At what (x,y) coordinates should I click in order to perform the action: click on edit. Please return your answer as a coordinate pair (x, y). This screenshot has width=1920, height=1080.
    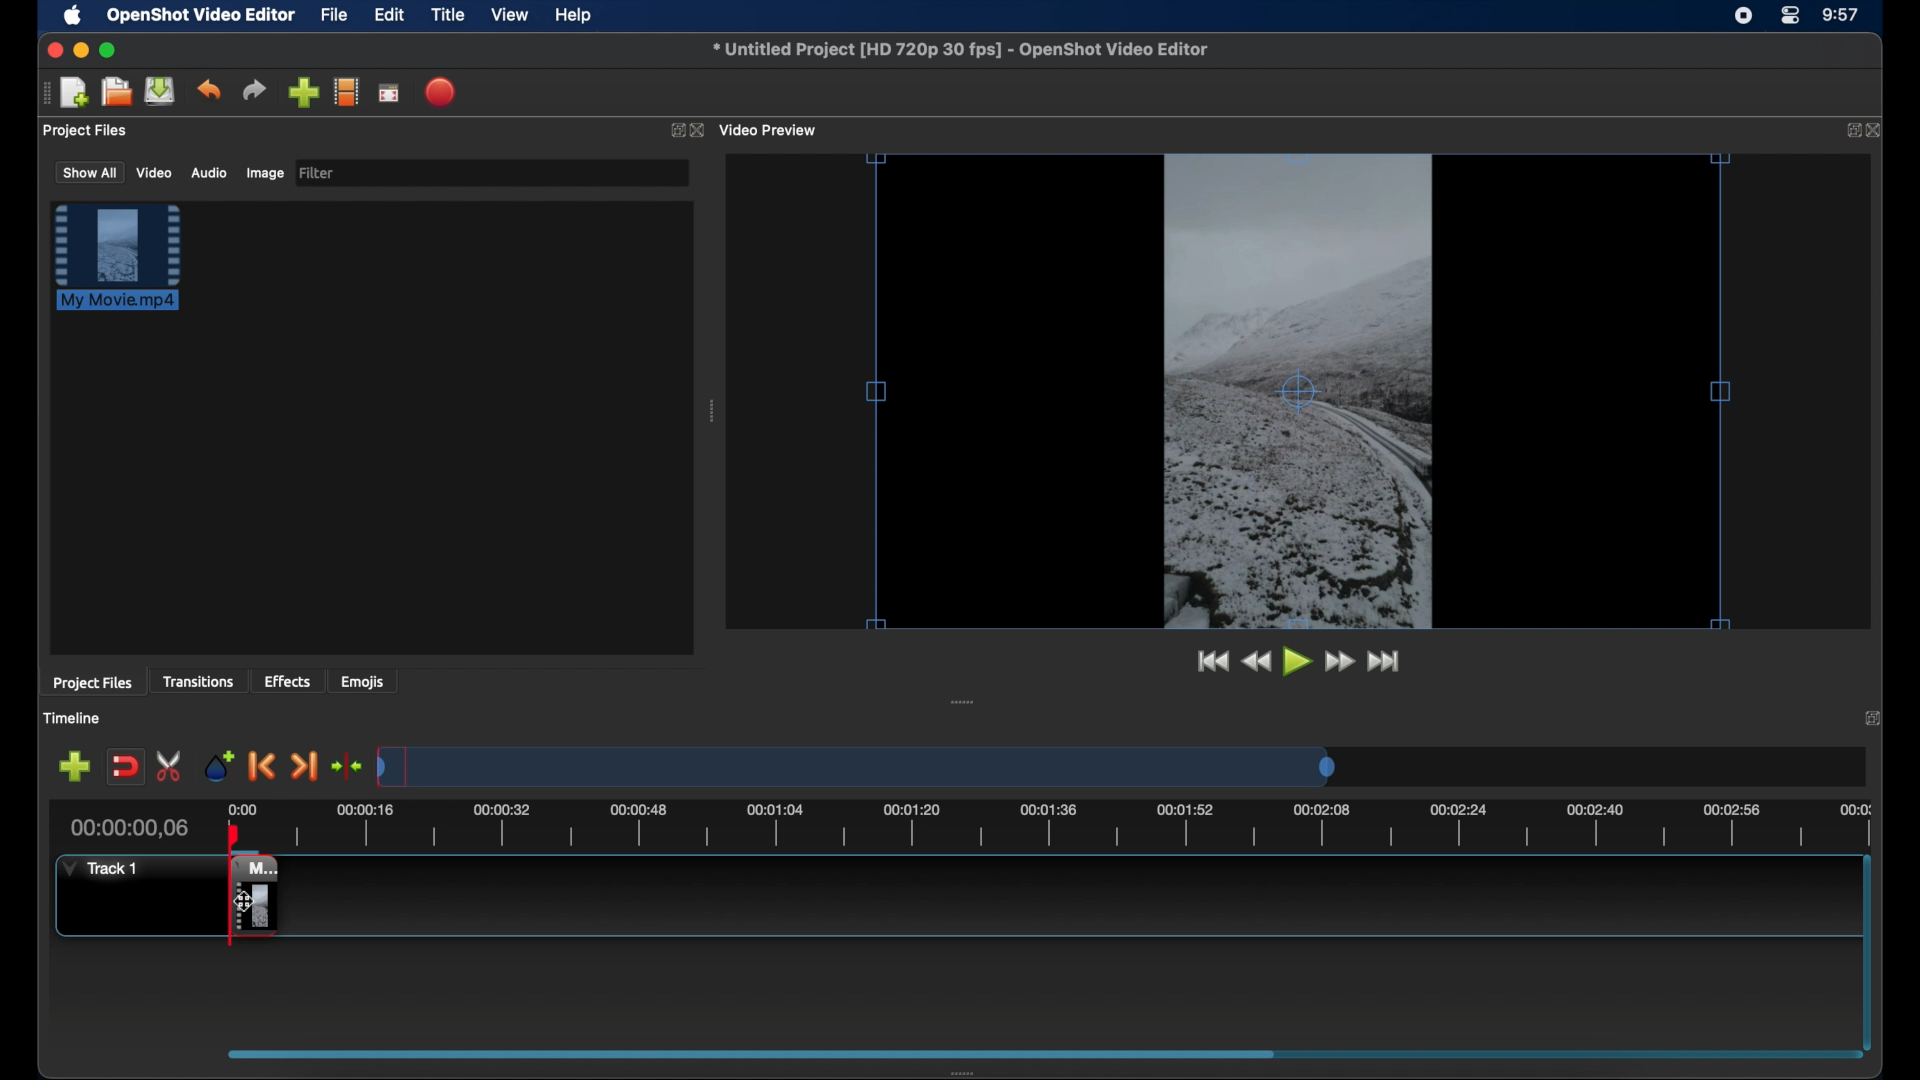
    Looking at the image, I should click on (389, 16).